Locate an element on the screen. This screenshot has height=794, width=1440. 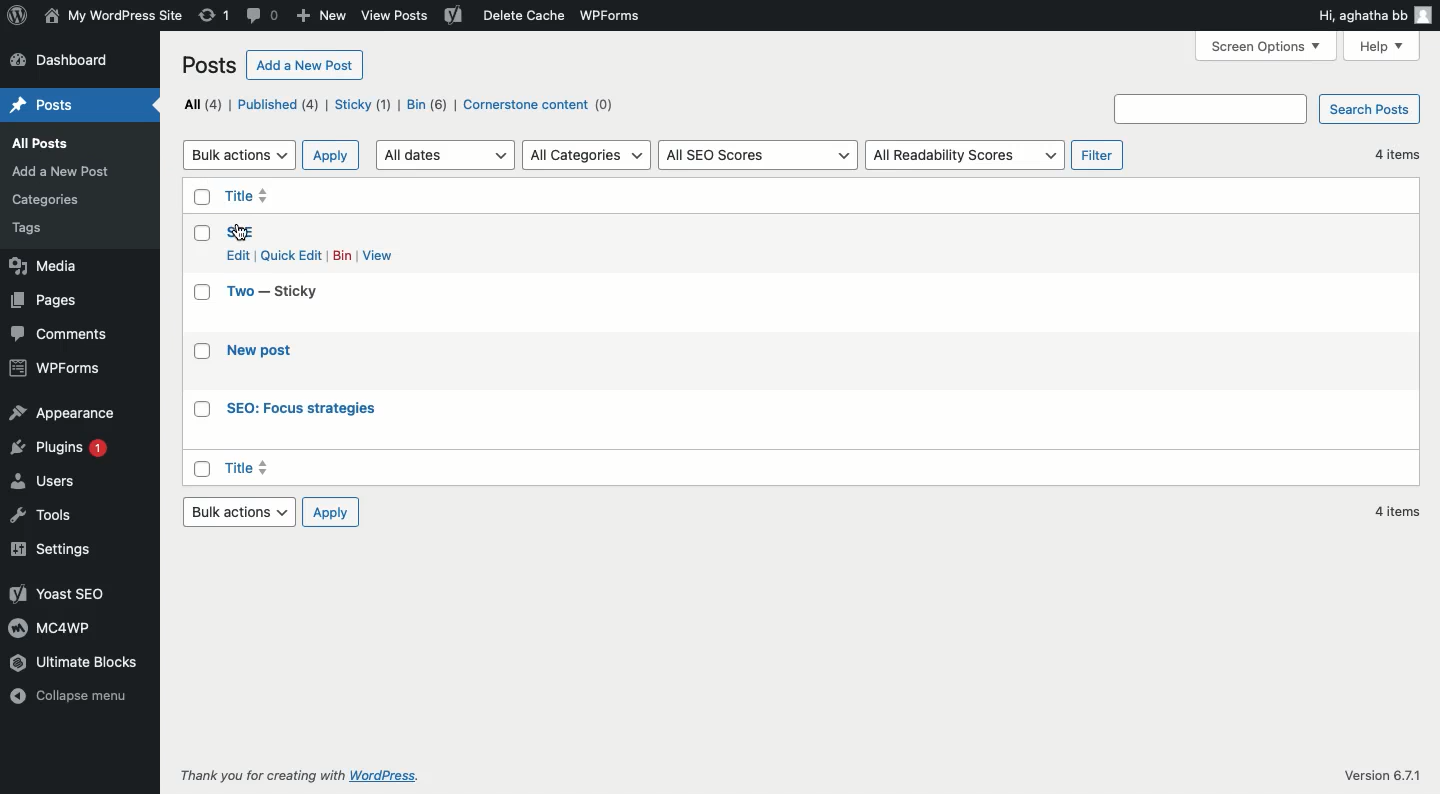
SEO is located at coordinates (249, 233).